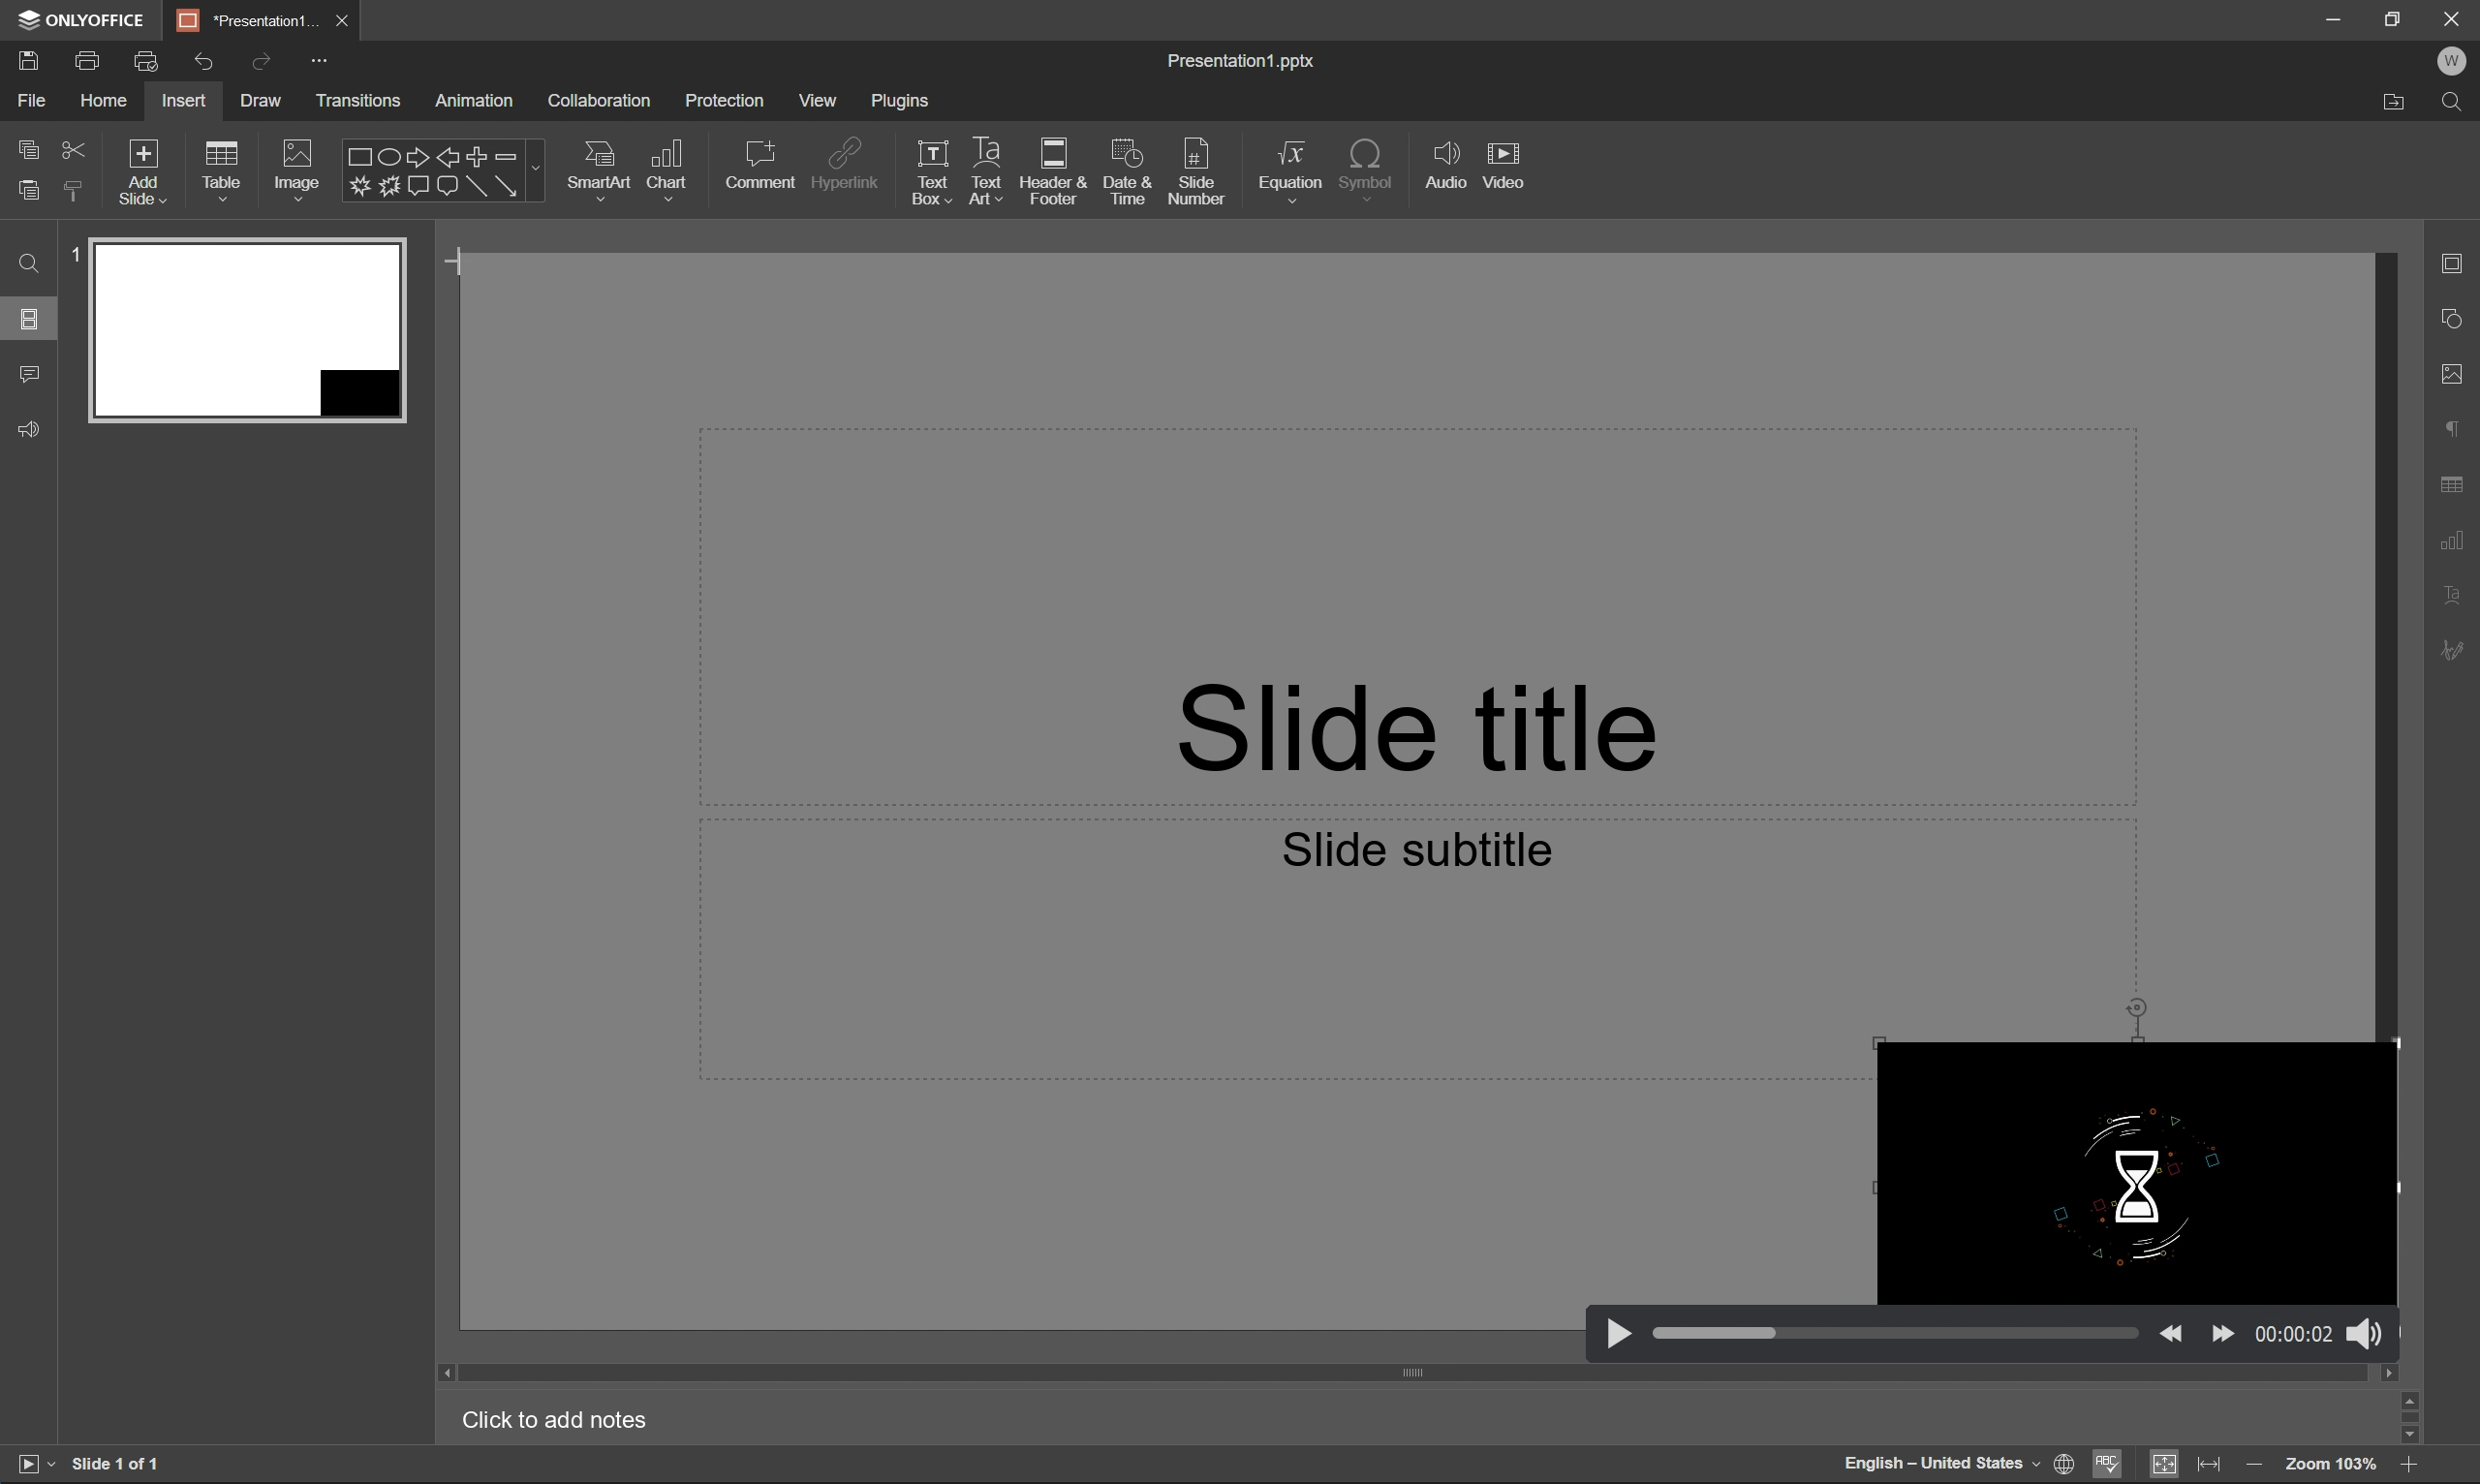  What do you see at coordinates (2454, 422) in the screenshot?
I see `paragraph settings` at bounding box center [2454, 422].